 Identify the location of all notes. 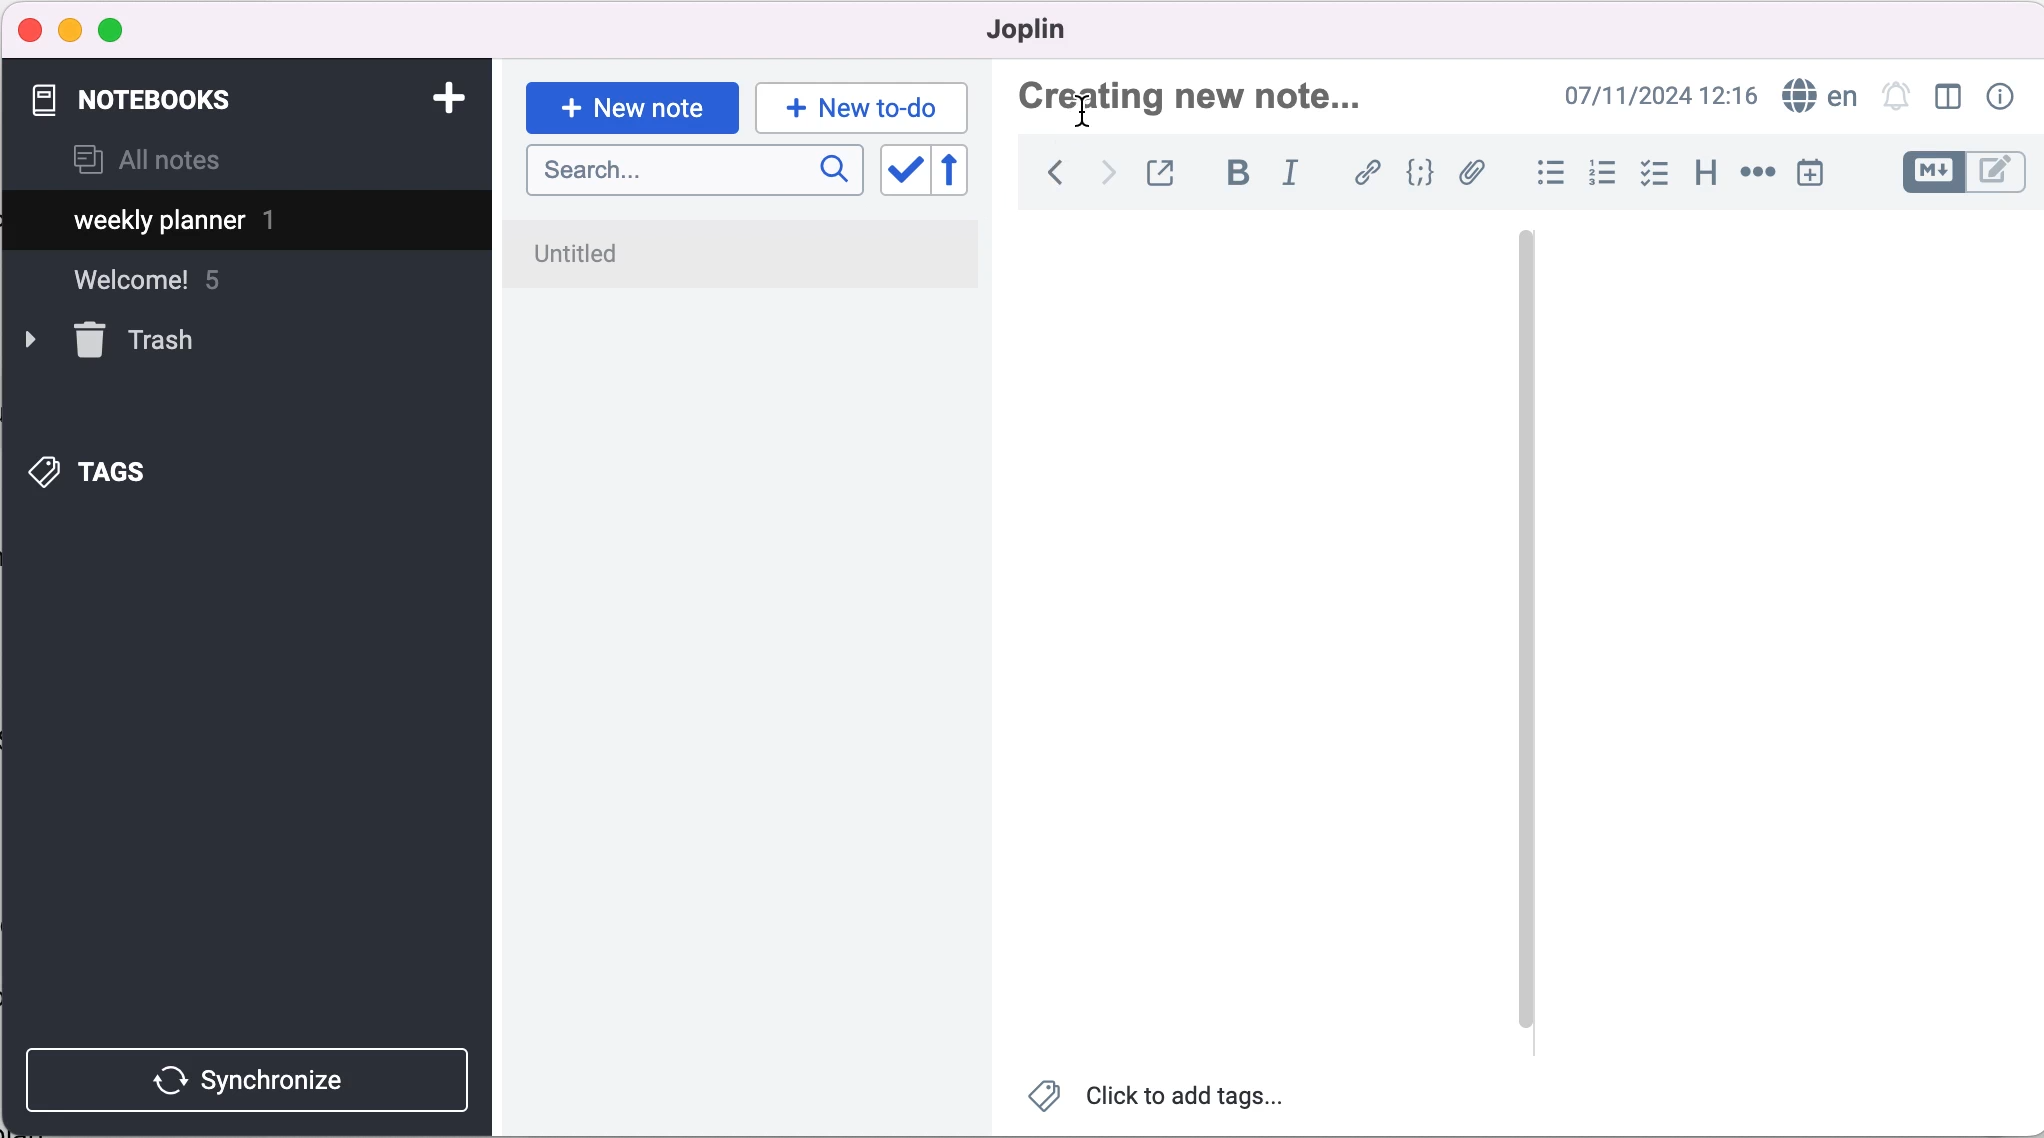
(147, 162).